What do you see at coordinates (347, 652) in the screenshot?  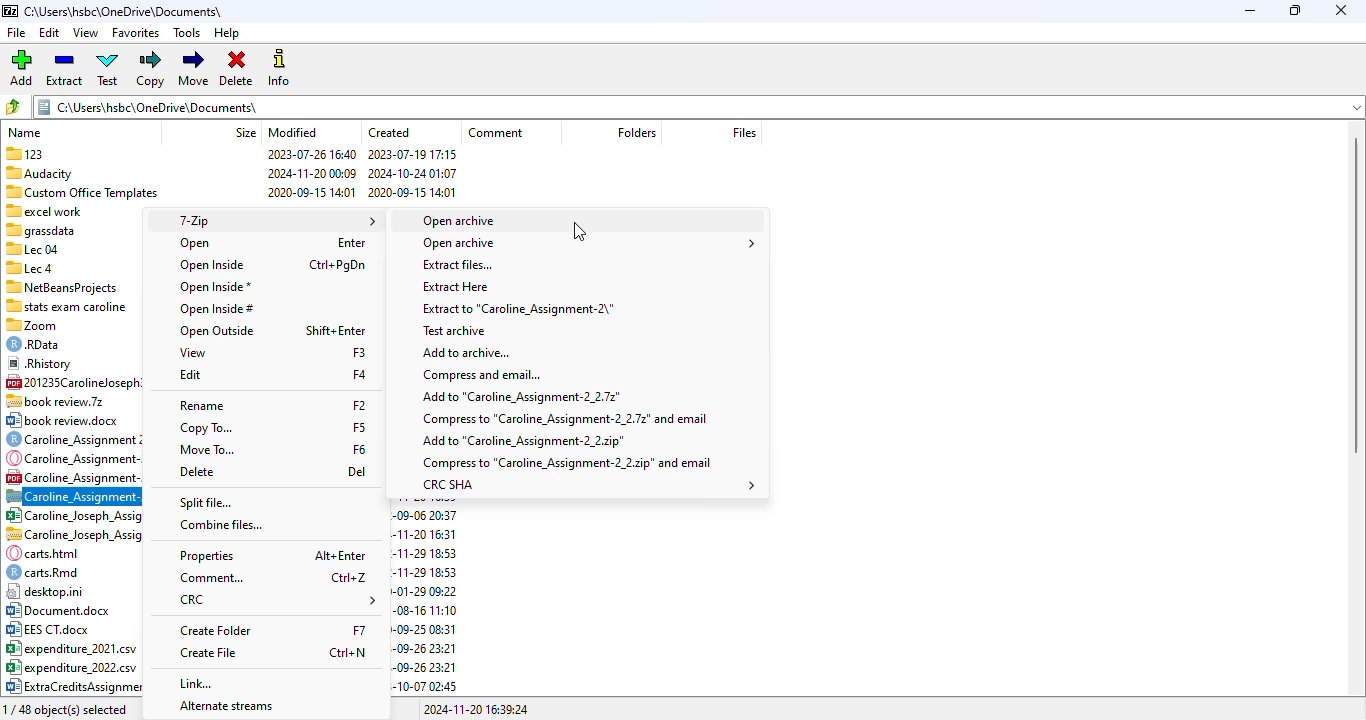 I see `shortcut for create file` at bounding box center [347, 652].